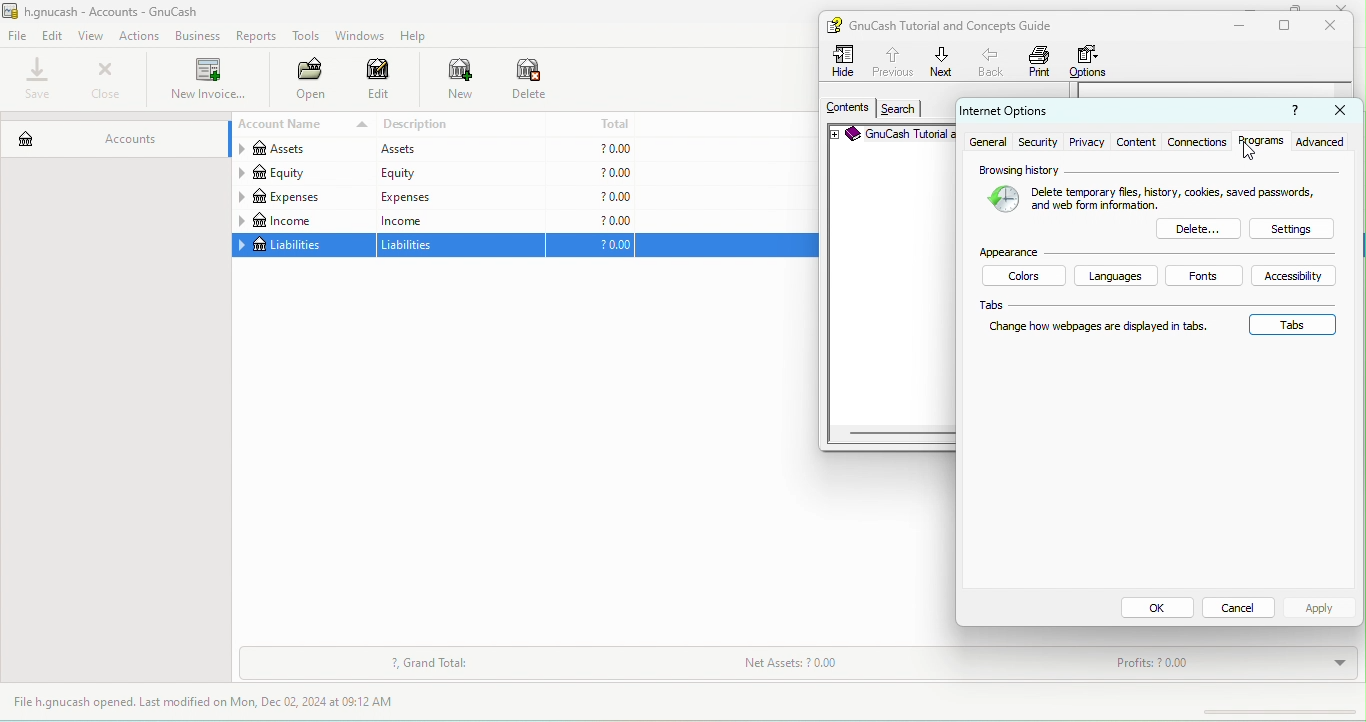 Image resolution: width=1366 pixels, height=722 pixels. Describe the element at coordinates (1205, 274) in the screenshot. I see `fonts` at that location.